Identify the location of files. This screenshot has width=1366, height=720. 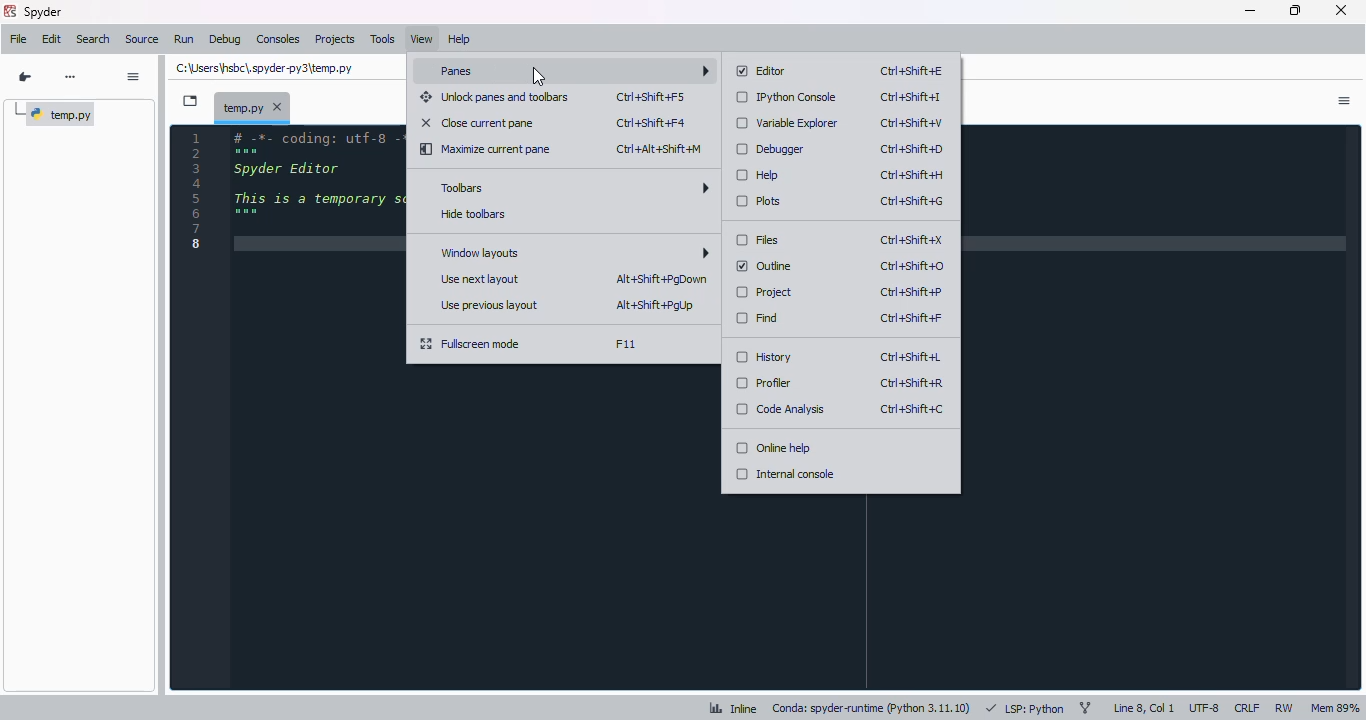
(758, 240).